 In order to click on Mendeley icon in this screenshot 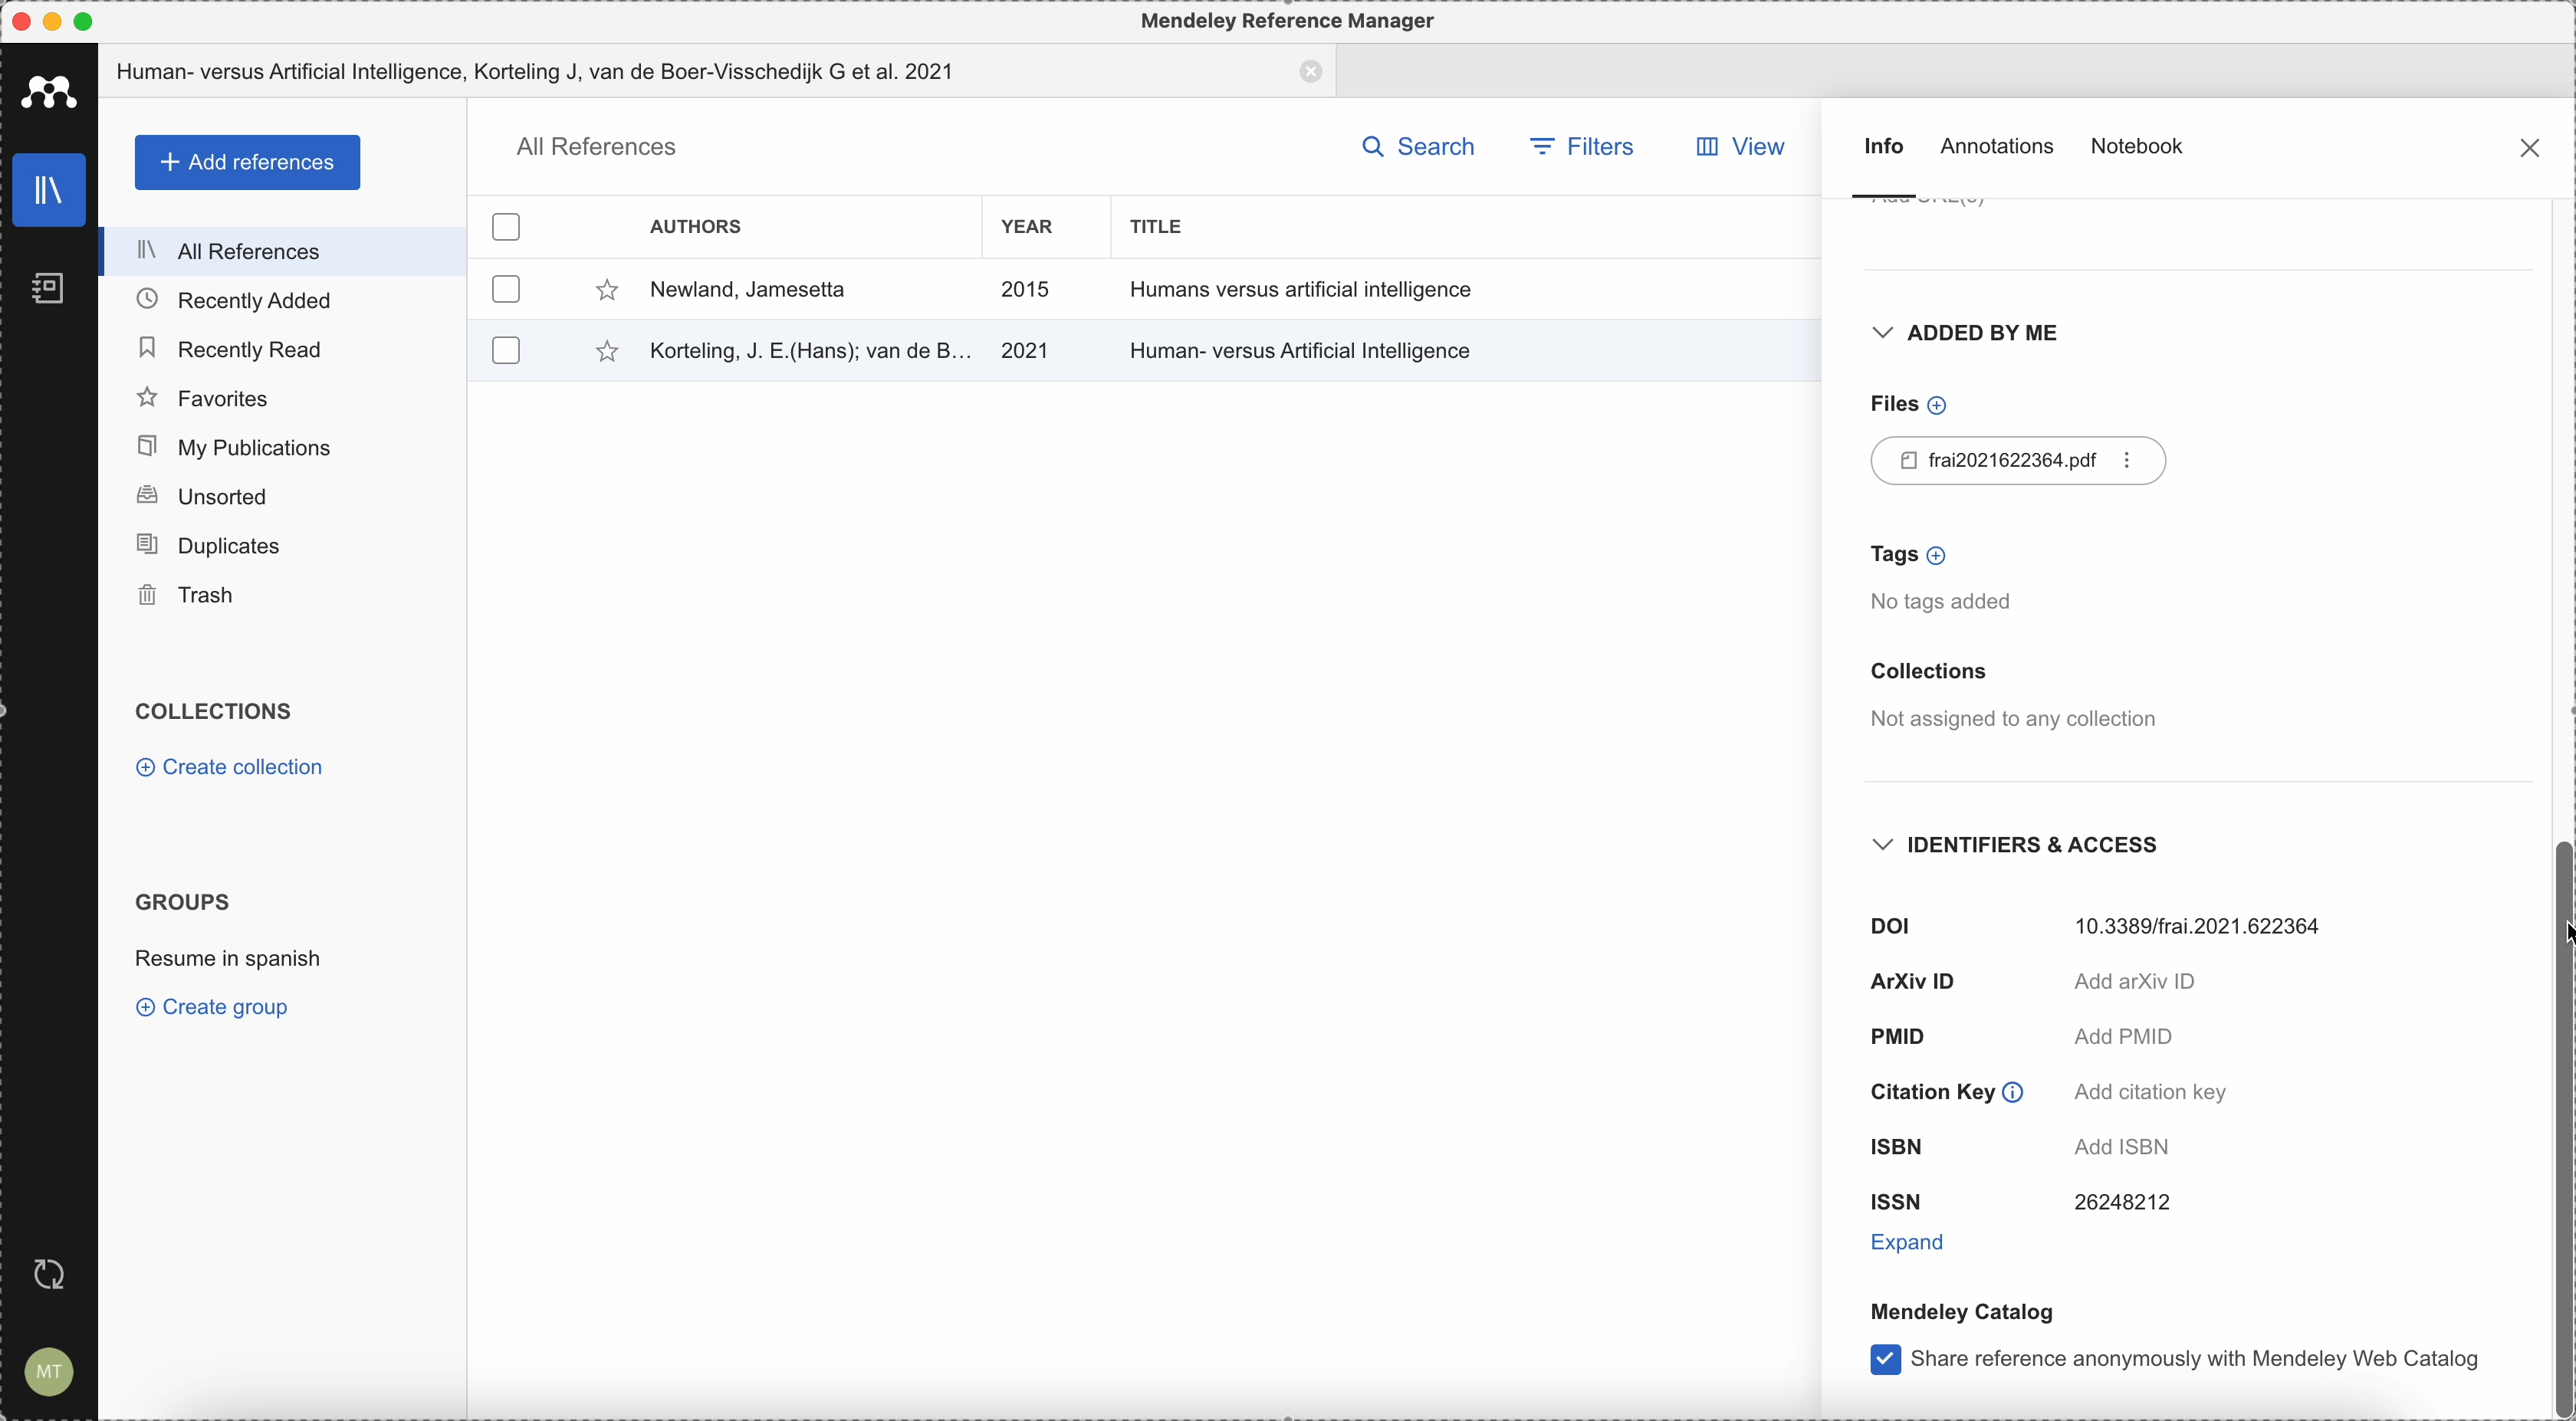, I will do `click(48, 91)`.